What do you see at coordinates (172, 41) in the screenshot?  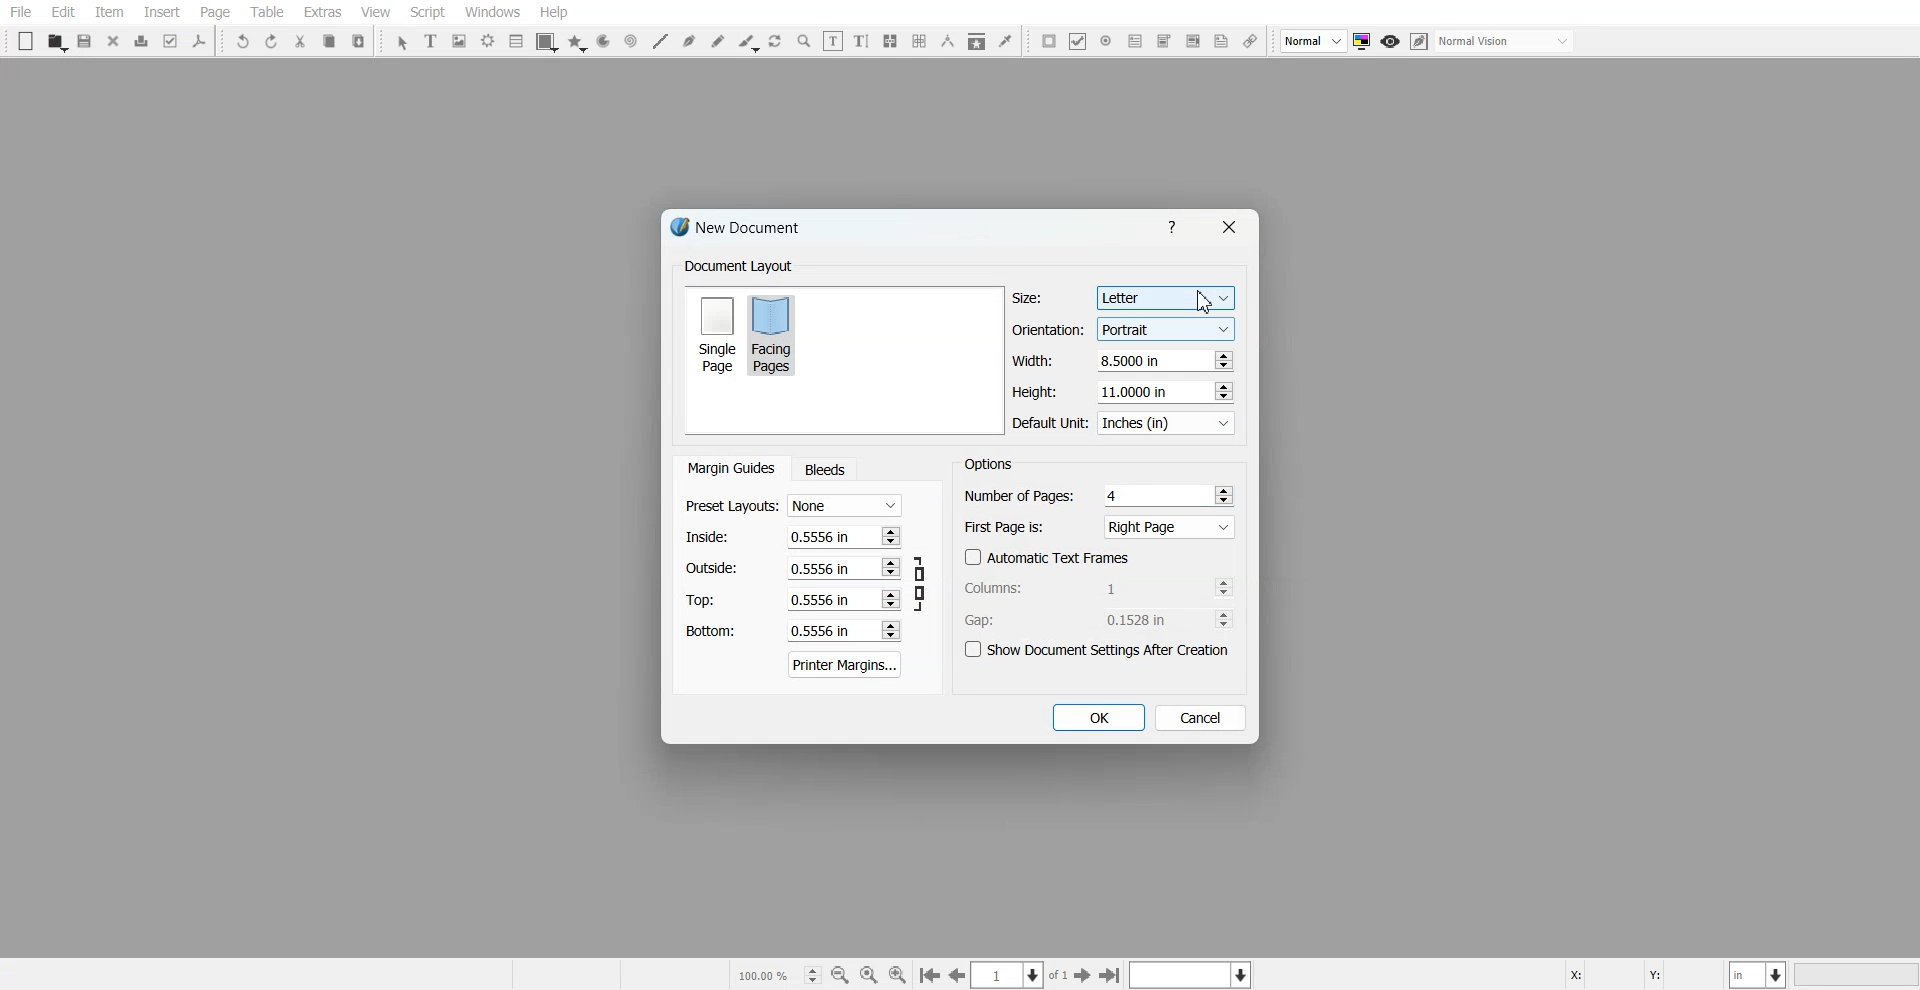 I see `Preflight Verifier` at bounding box center [172, 41].